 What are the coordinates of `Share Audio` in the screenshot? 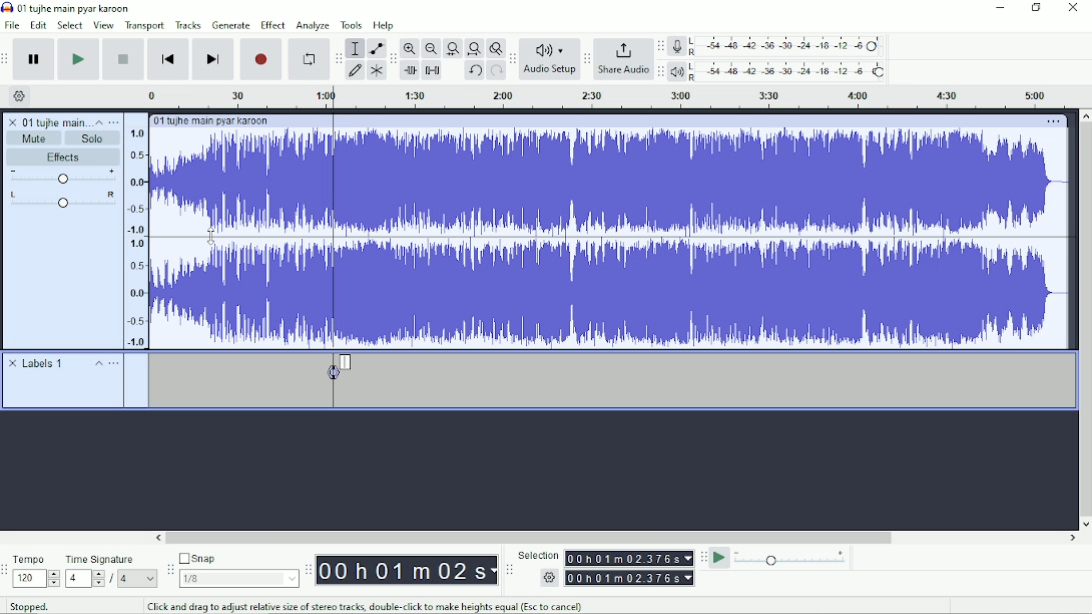 It's located at (623, 61).